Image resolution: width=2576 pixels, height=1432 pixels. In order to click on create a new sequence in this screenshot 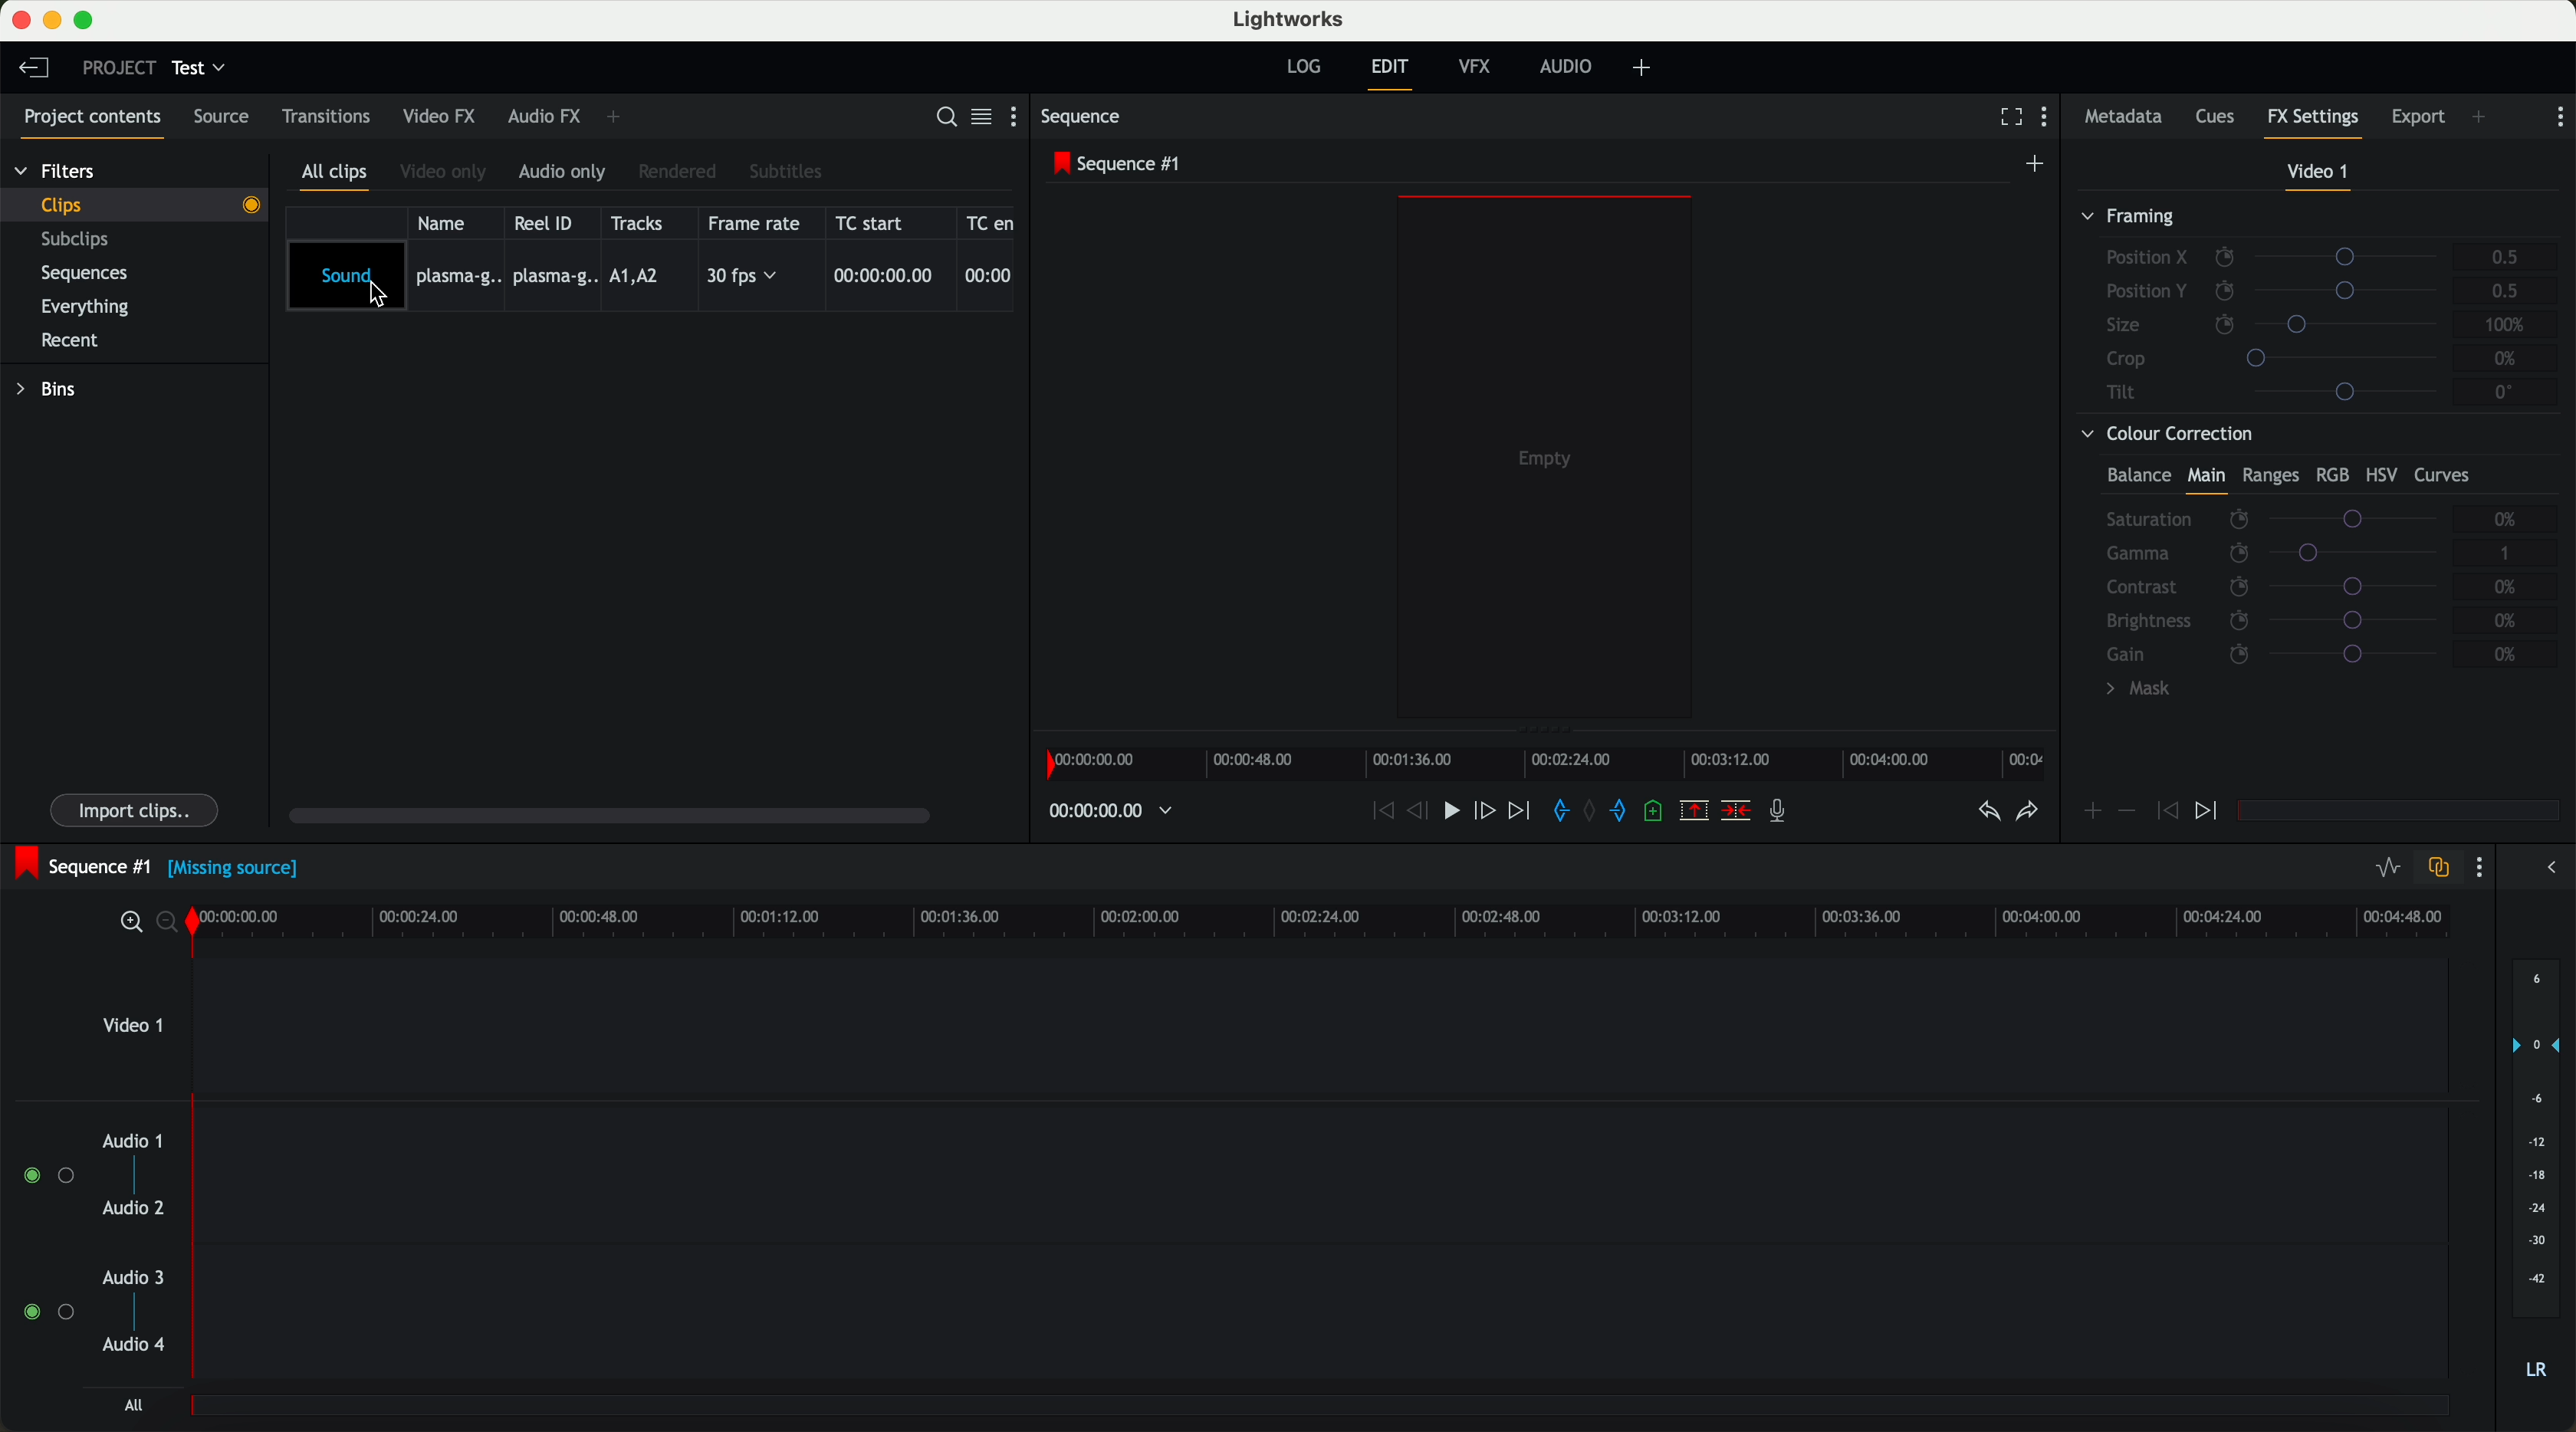, I will do `click(2037, 163)`.